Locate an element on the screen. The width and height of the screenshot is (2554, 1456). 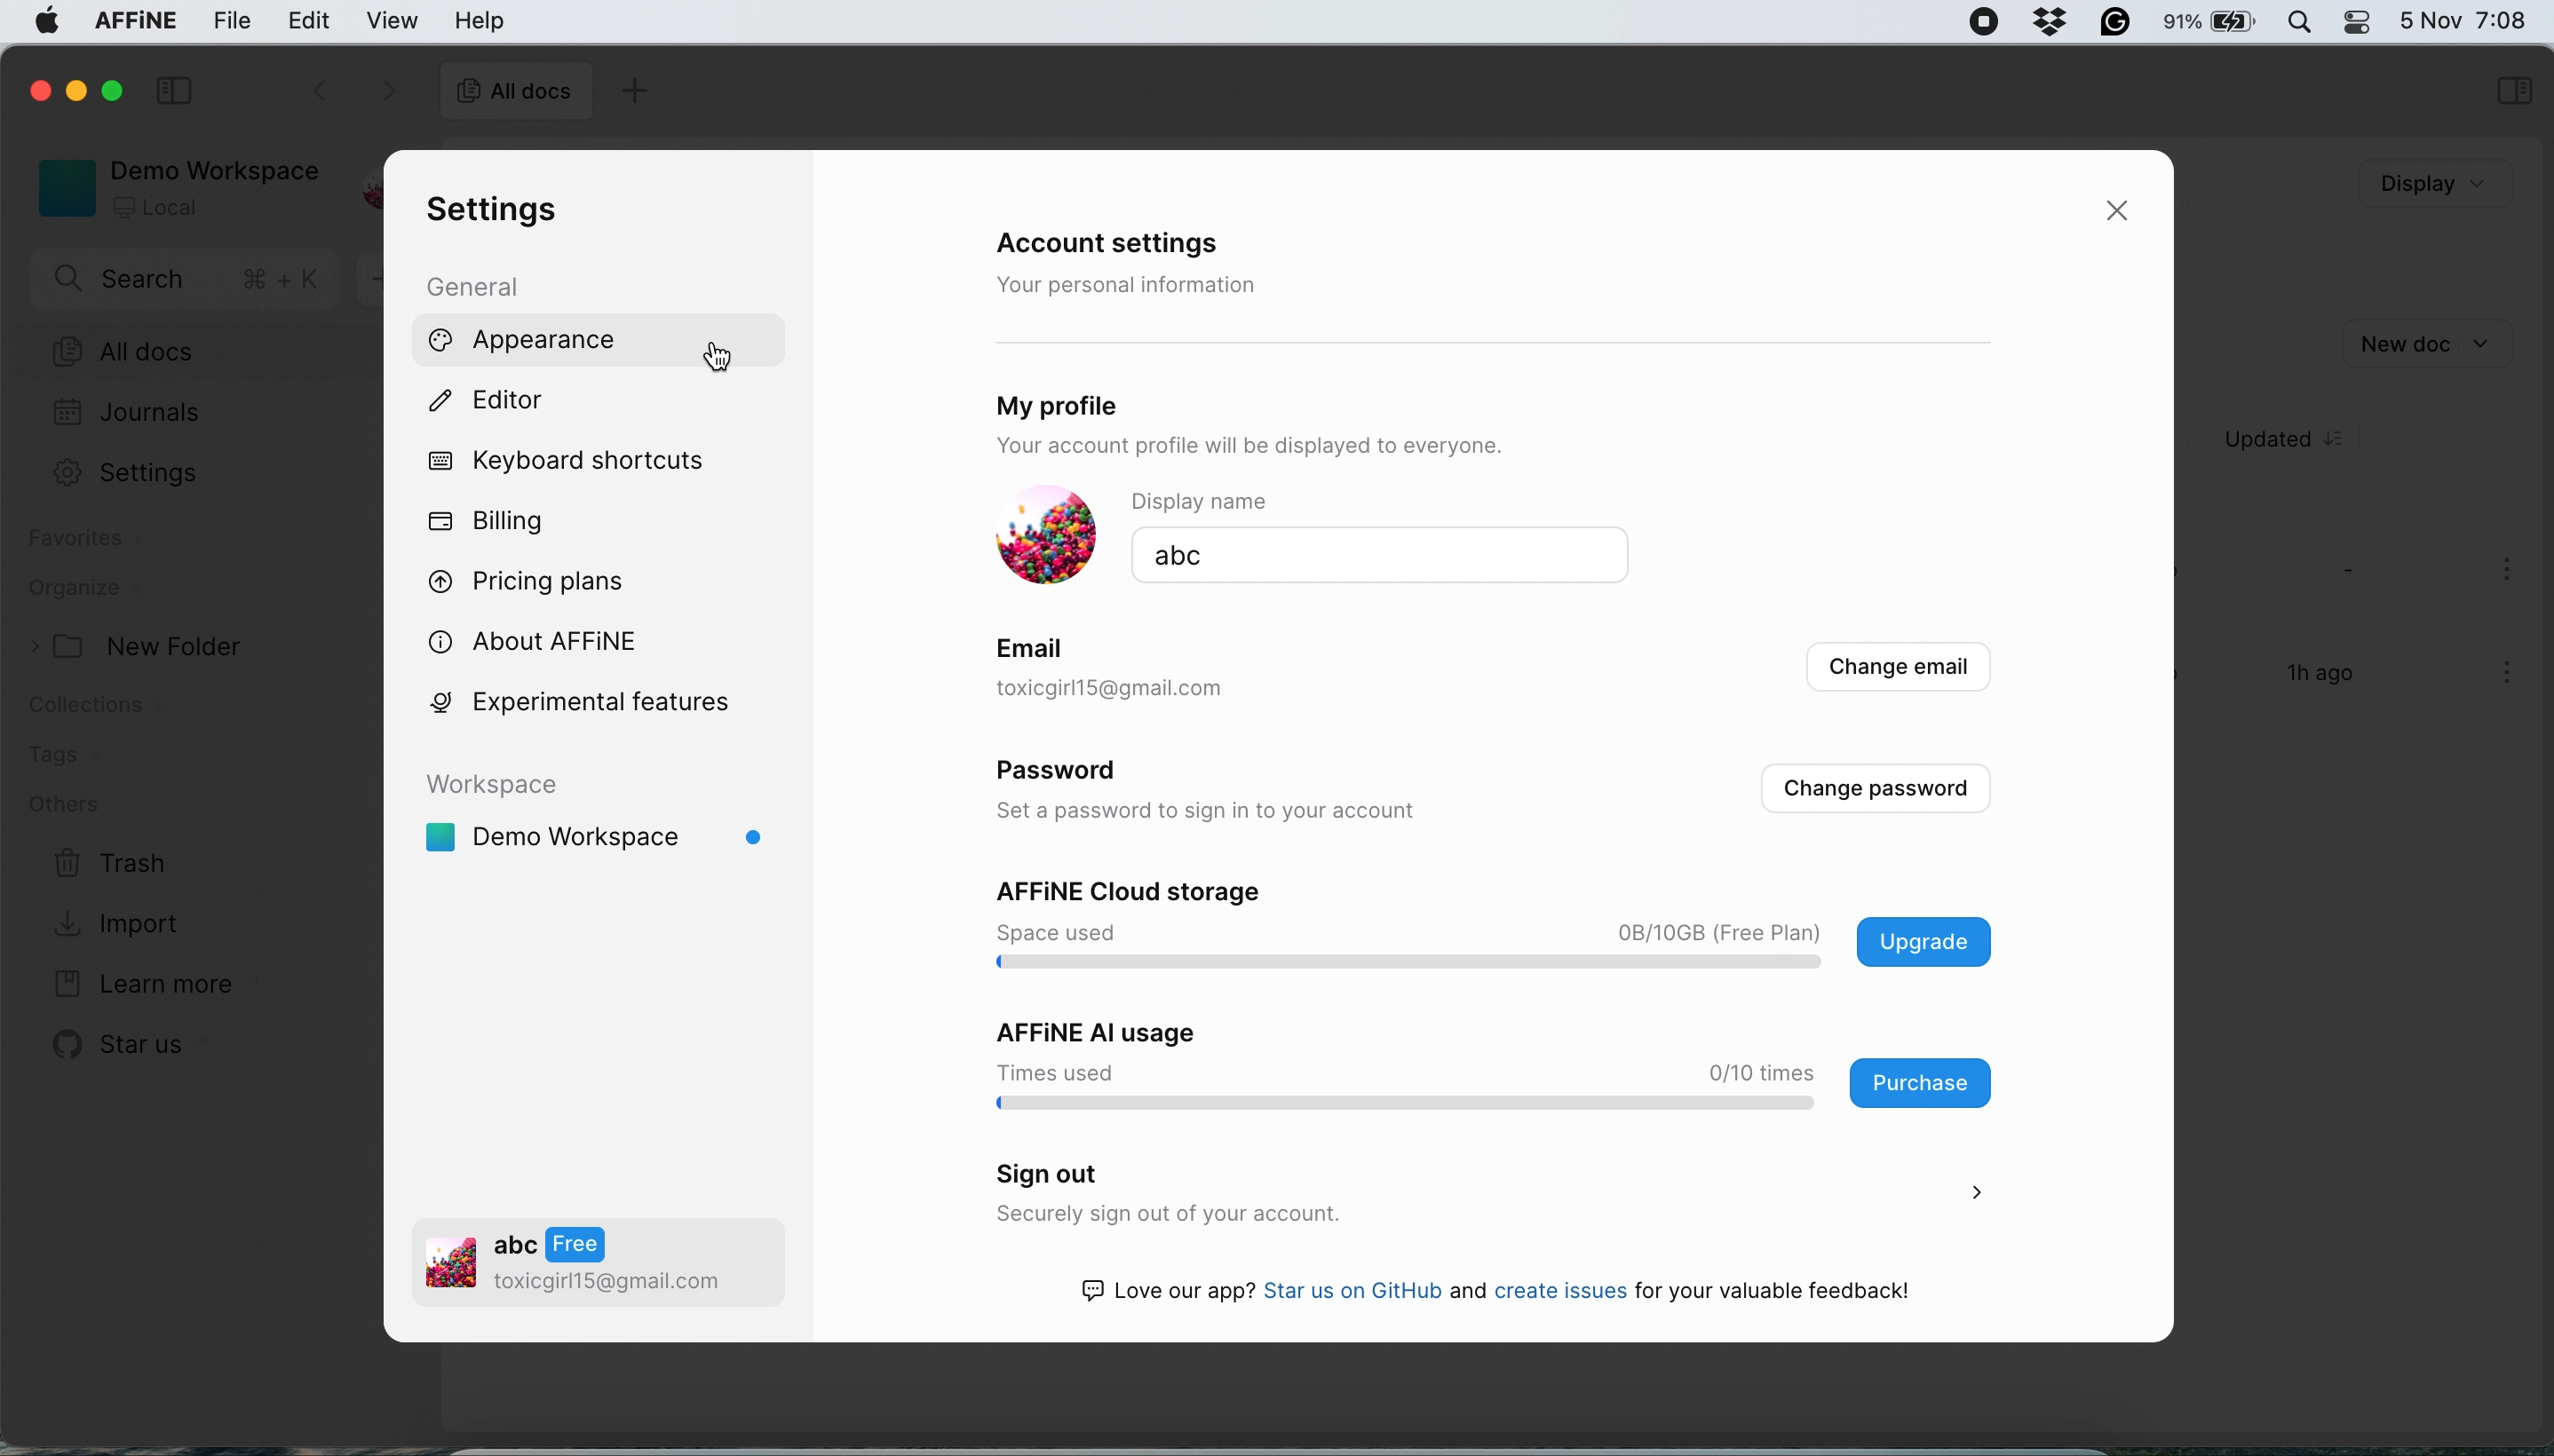
sidebar is located at coordinates (2511, 88).